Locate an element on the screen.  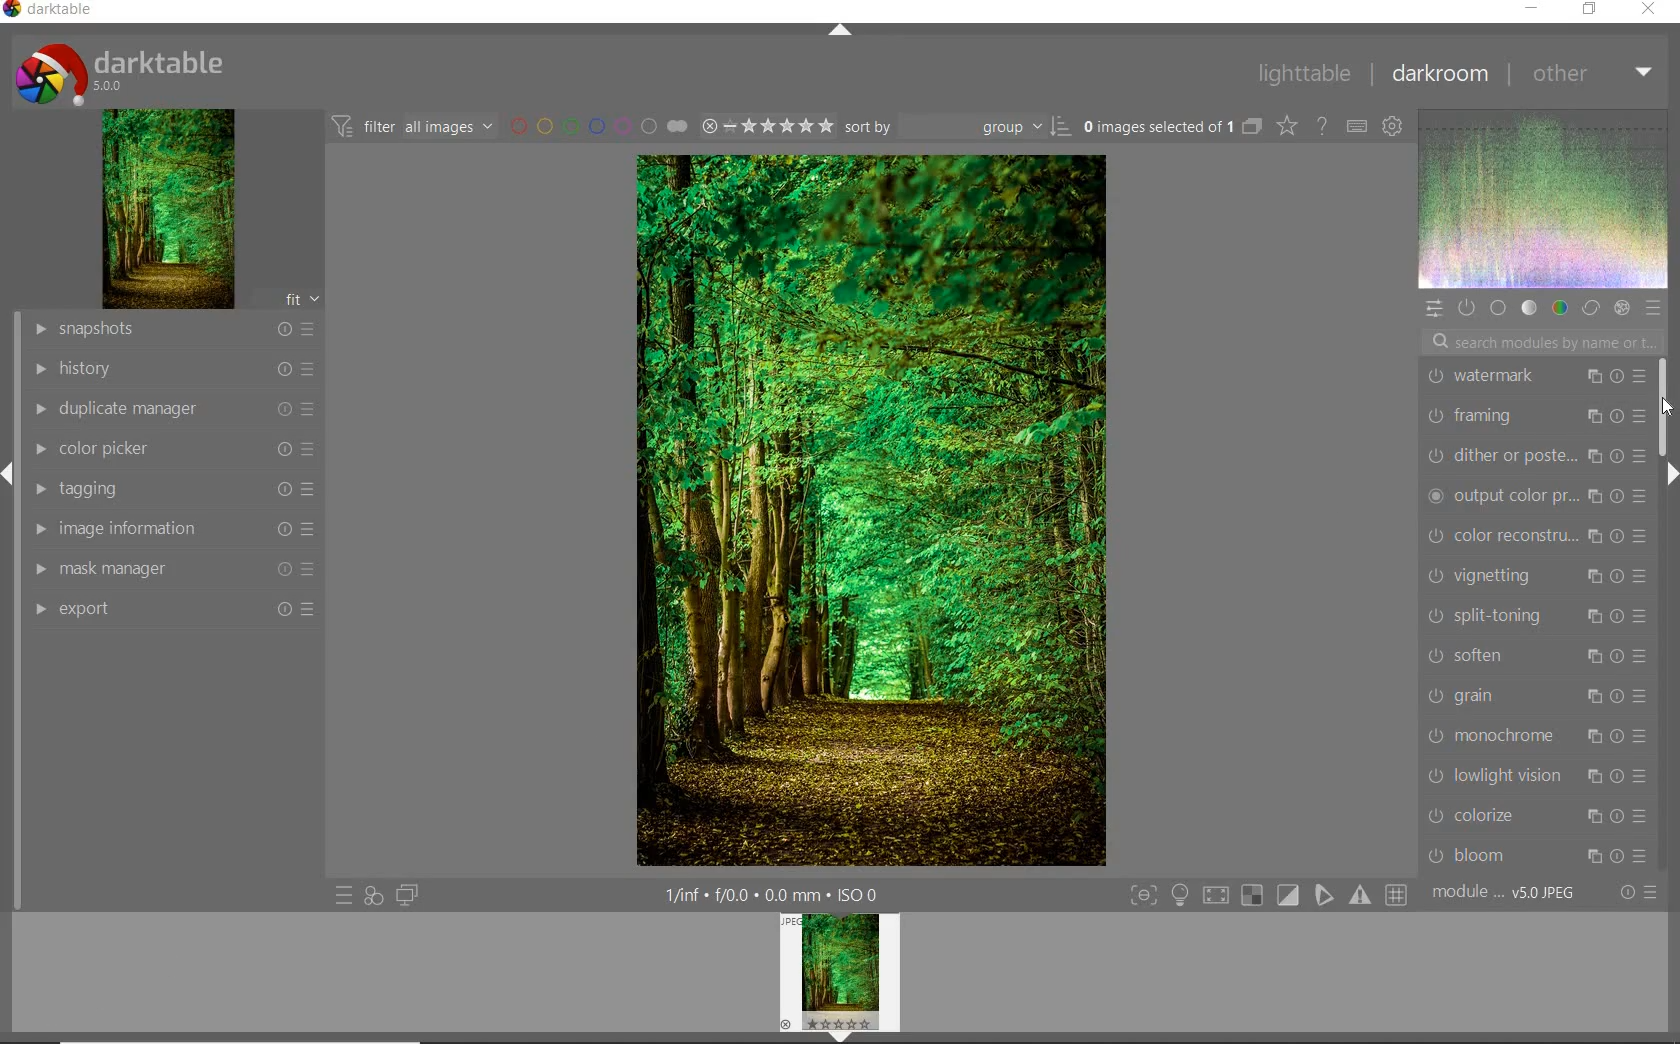
BLOOM is located at coordinates (1535, 855).